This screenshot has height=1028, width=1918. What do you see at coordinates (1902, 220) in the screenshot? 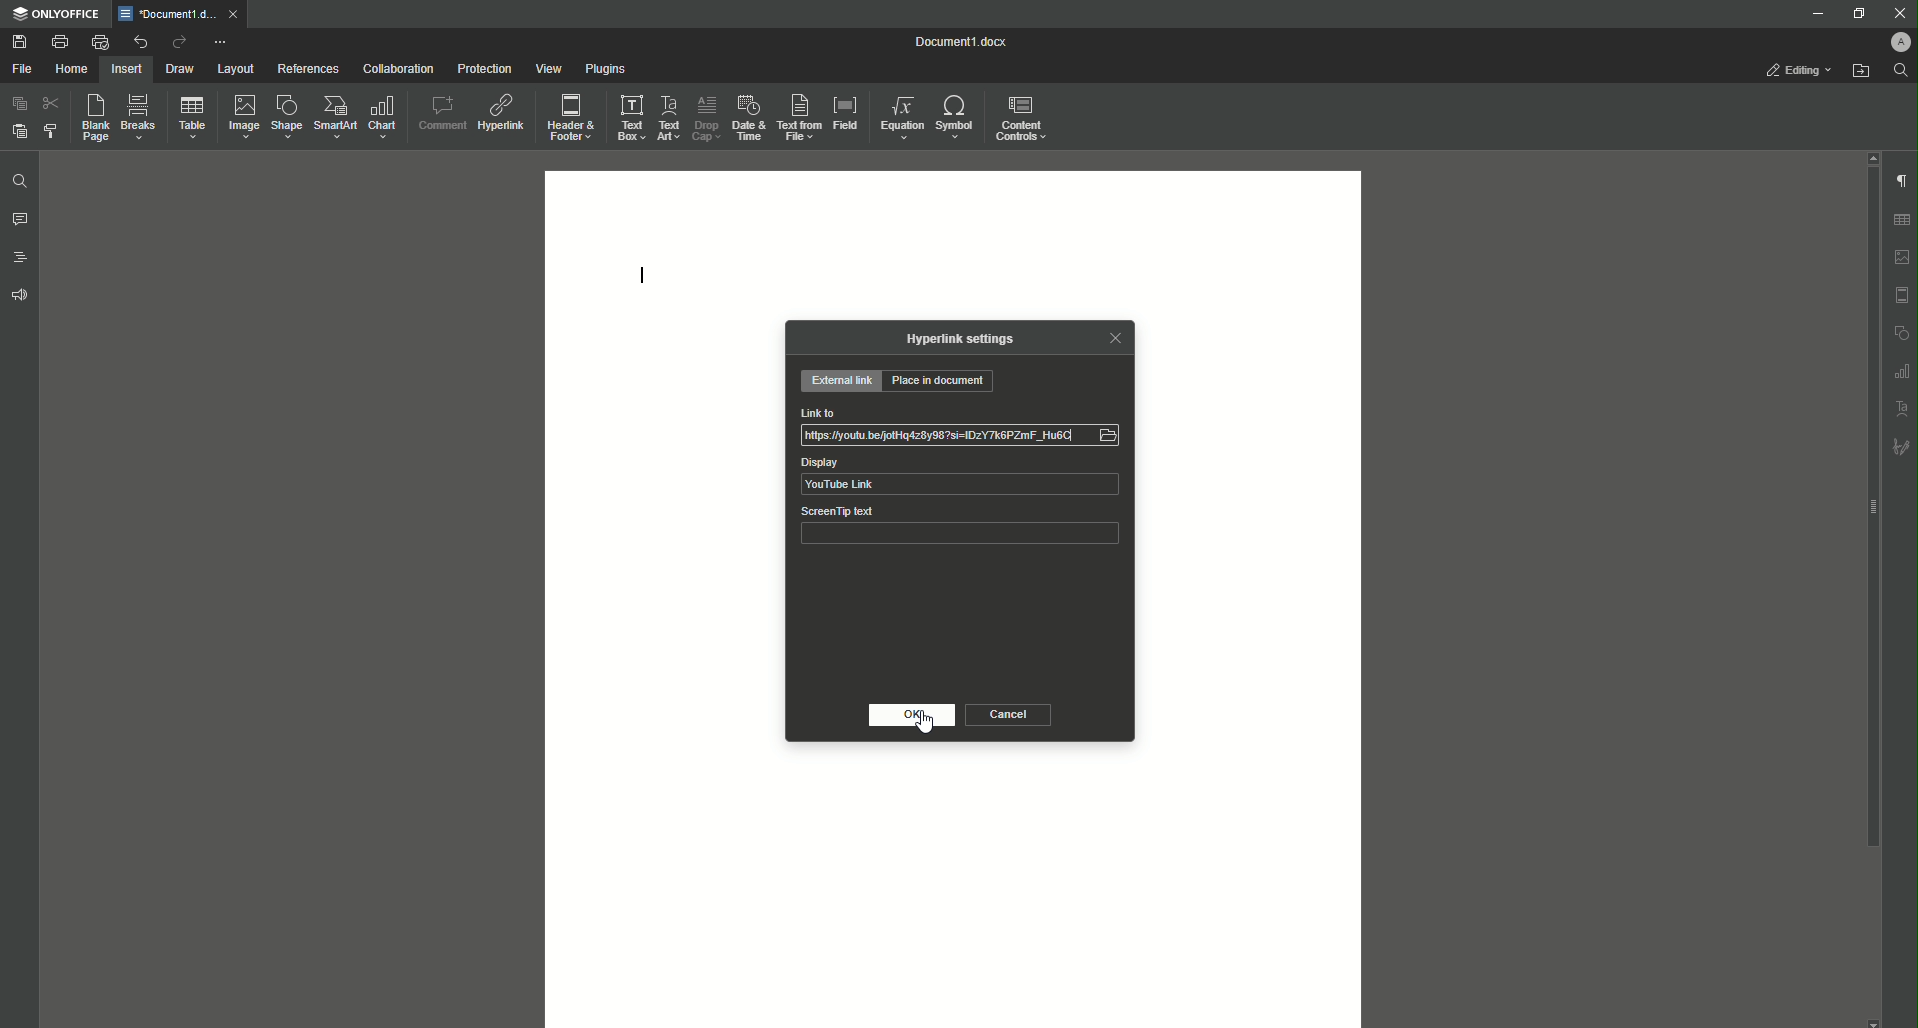
I see `Table settings` at bounding box center [1902, 220].